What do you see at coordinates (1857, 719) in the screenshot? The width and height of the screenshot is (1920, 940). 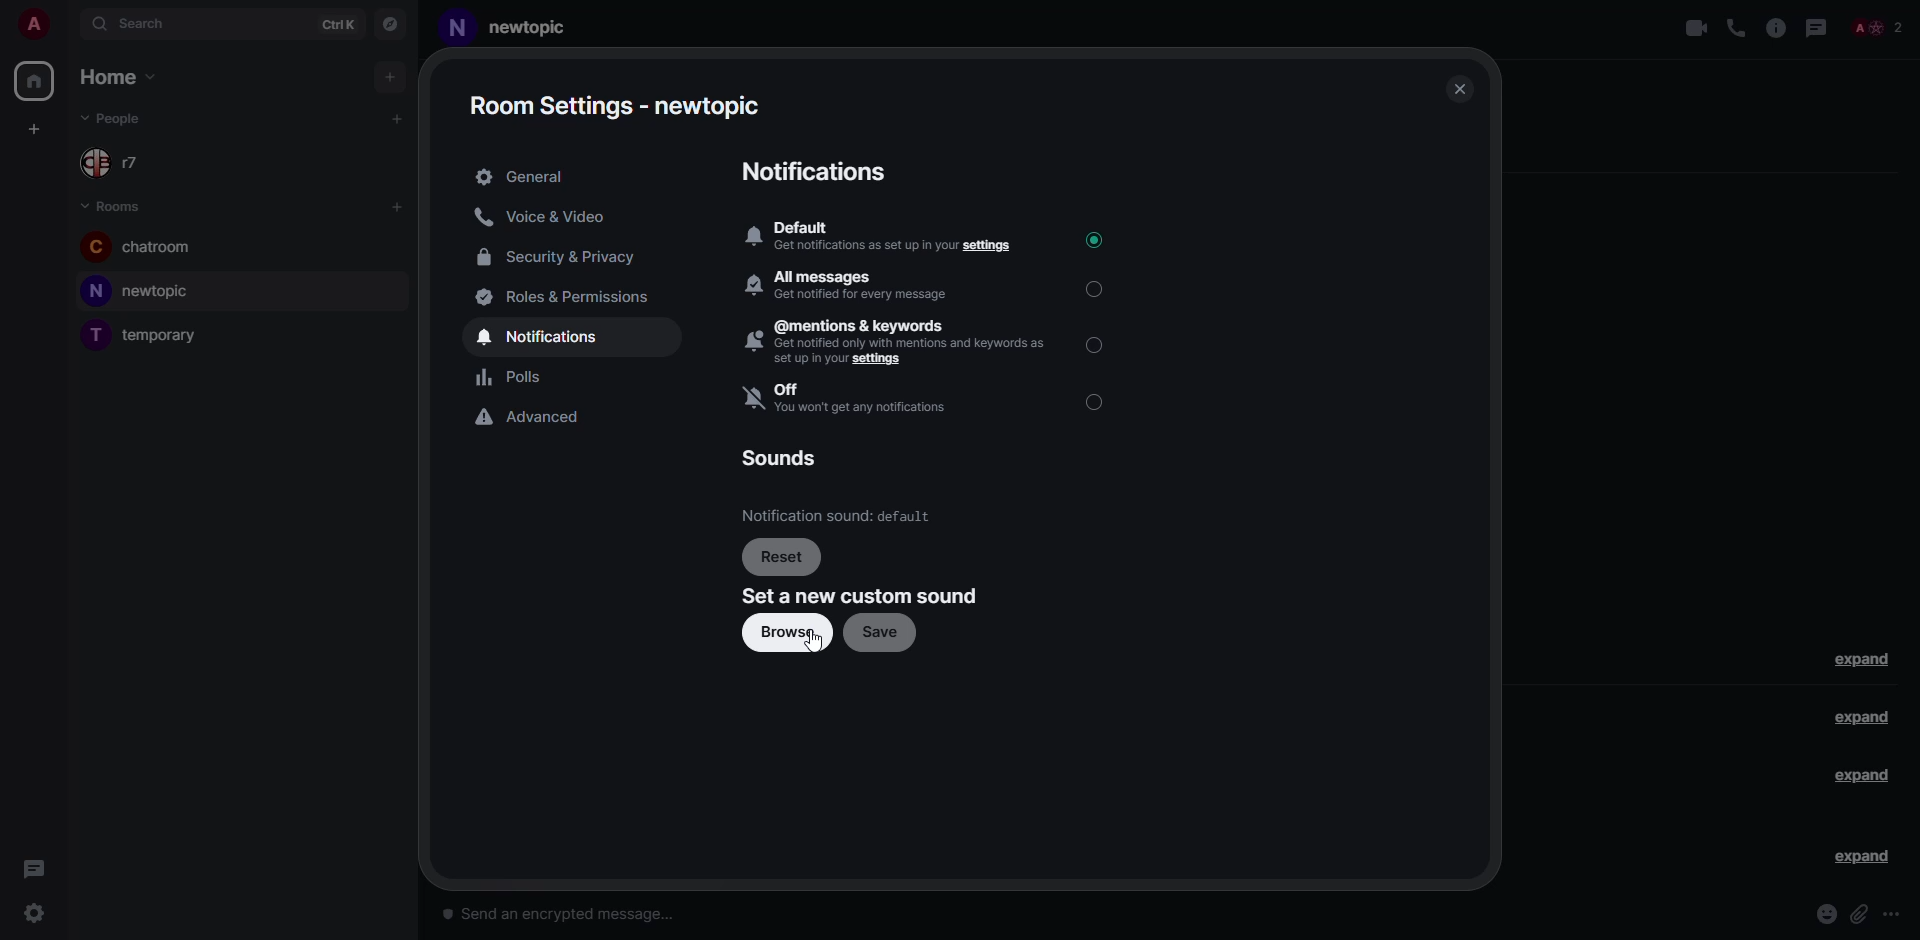 I see `expand` at bounding box center [1857, 719].